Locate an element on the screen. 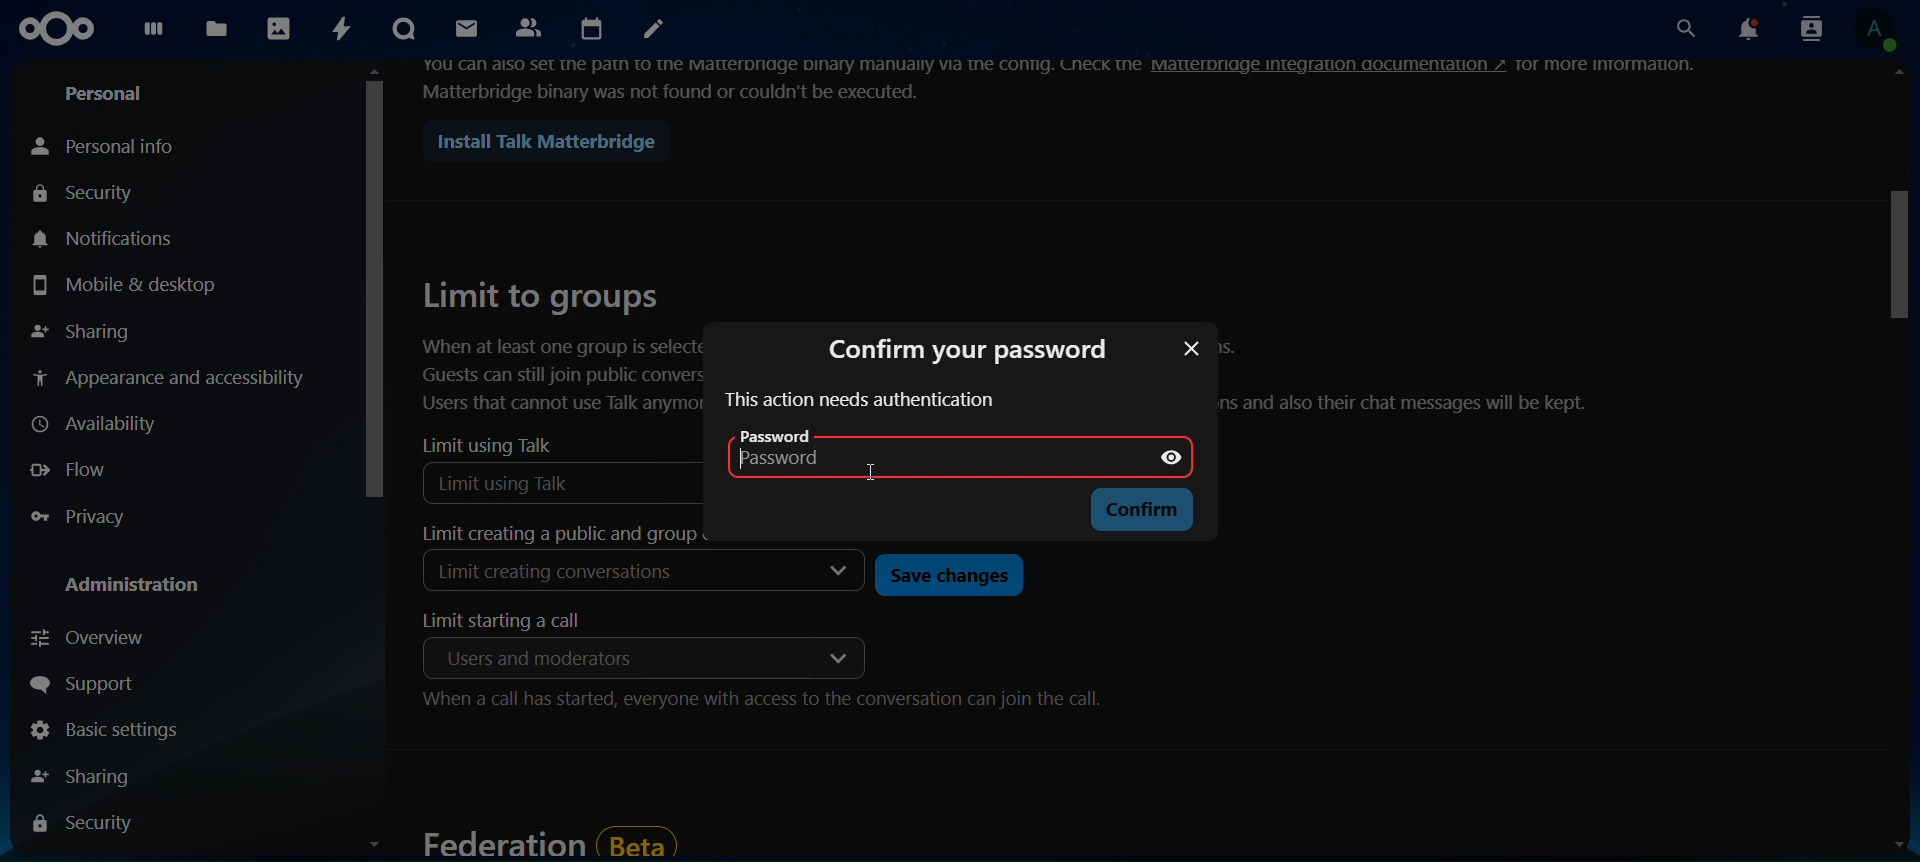 This screenshot has width=1920, height=862. flow is located at coordinates (80, 468).